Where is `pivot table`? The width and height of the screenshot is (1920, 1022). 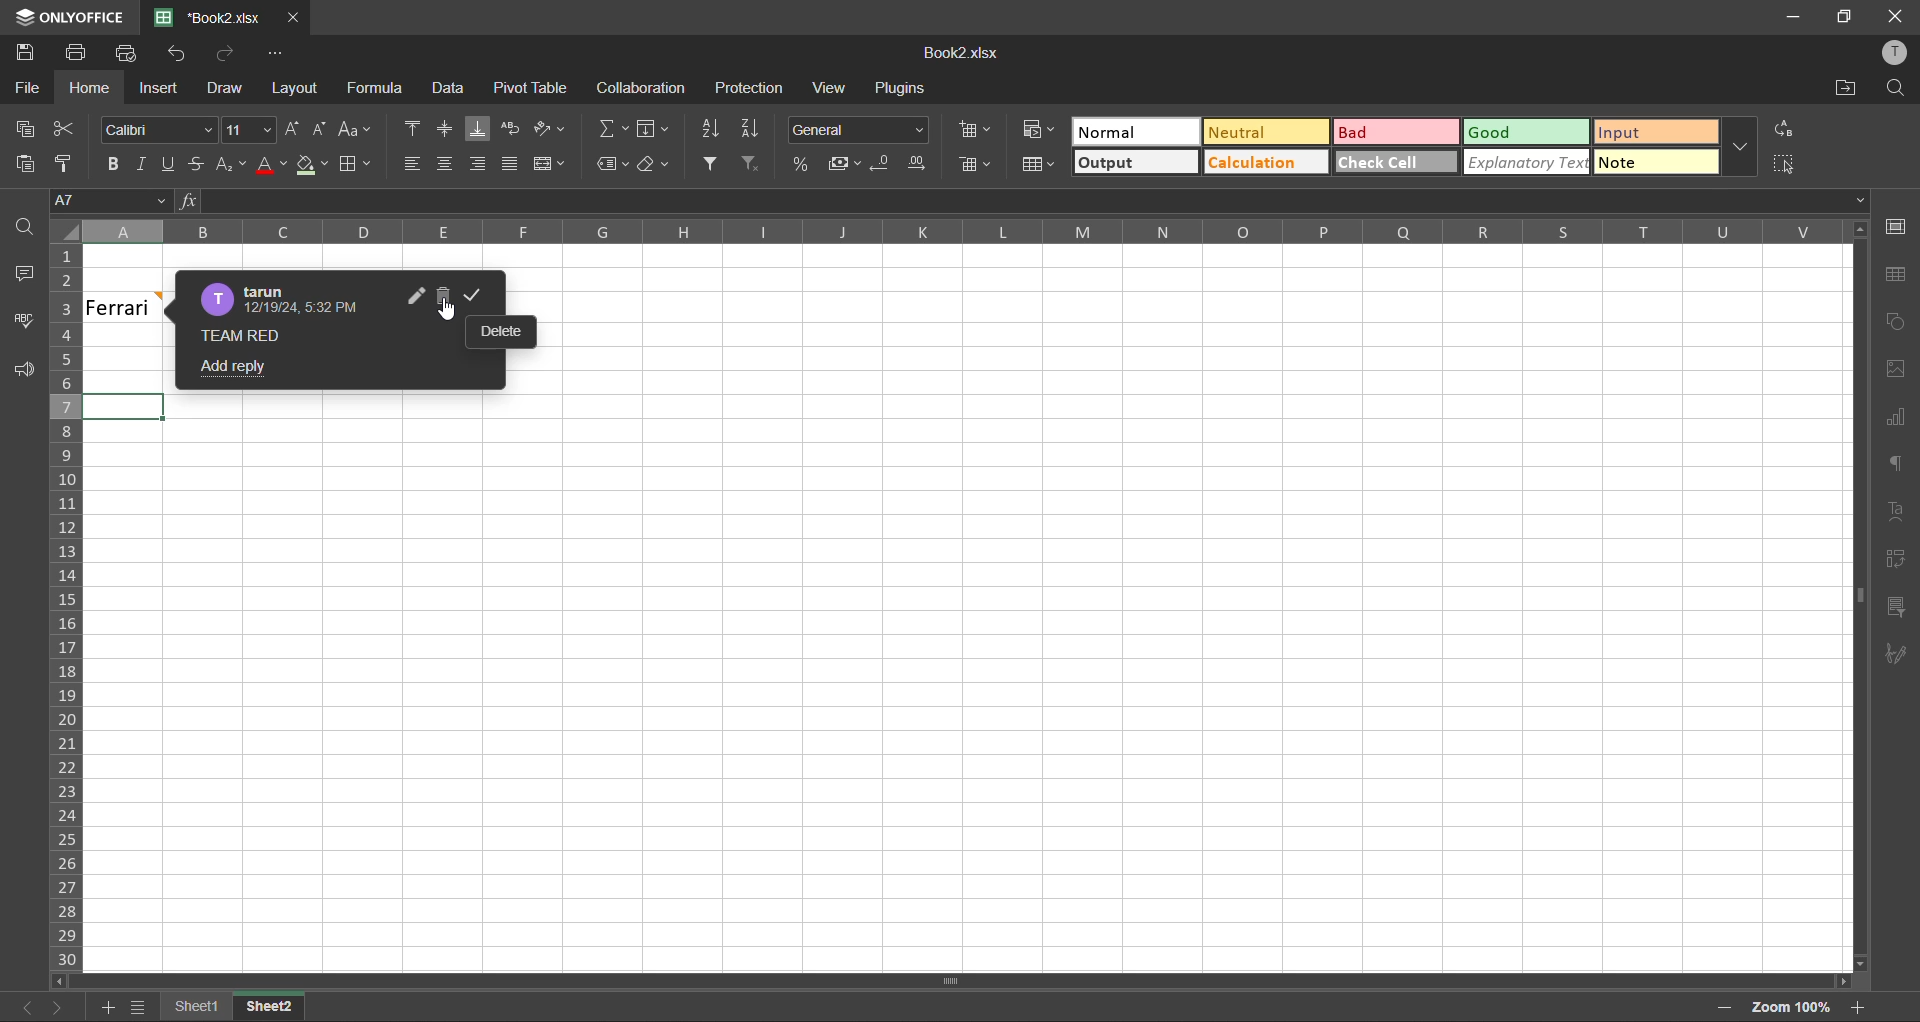 pivot table is located at coordinates (532, 89).